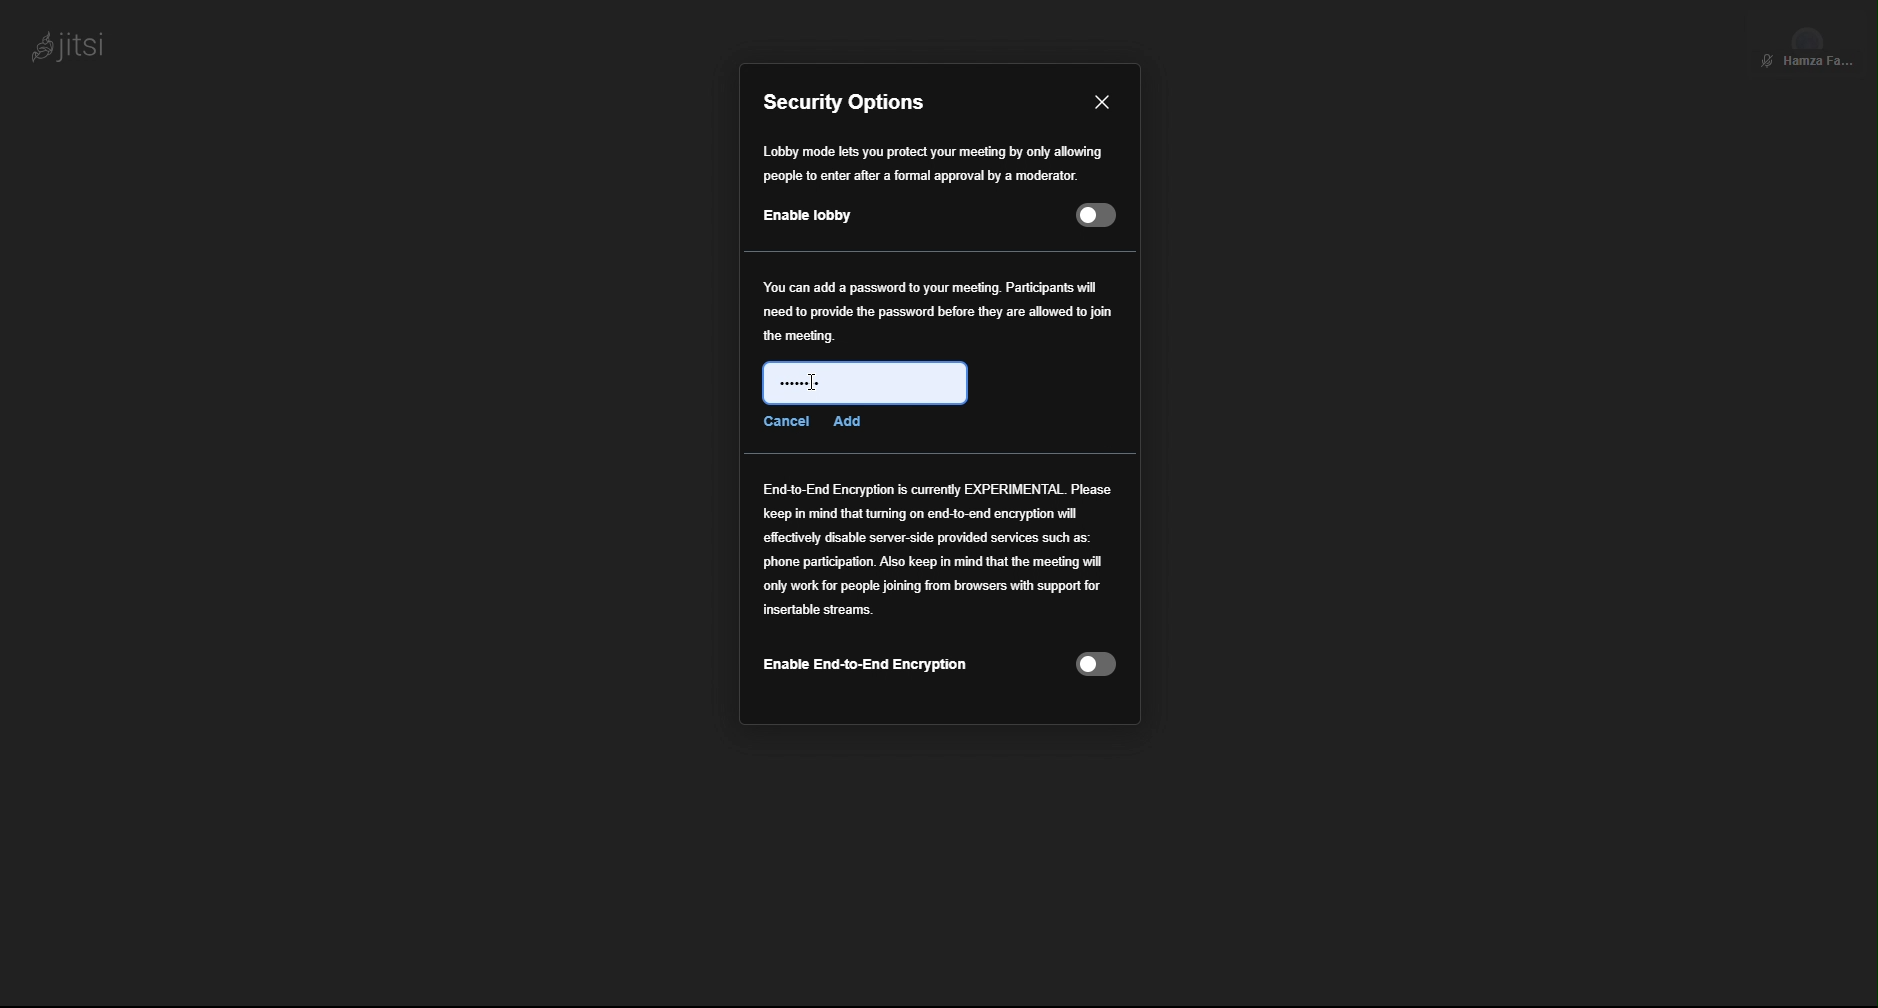 This screenshot has width=1878, height=1008. I want to click on Participant View, so click(1808, 42).